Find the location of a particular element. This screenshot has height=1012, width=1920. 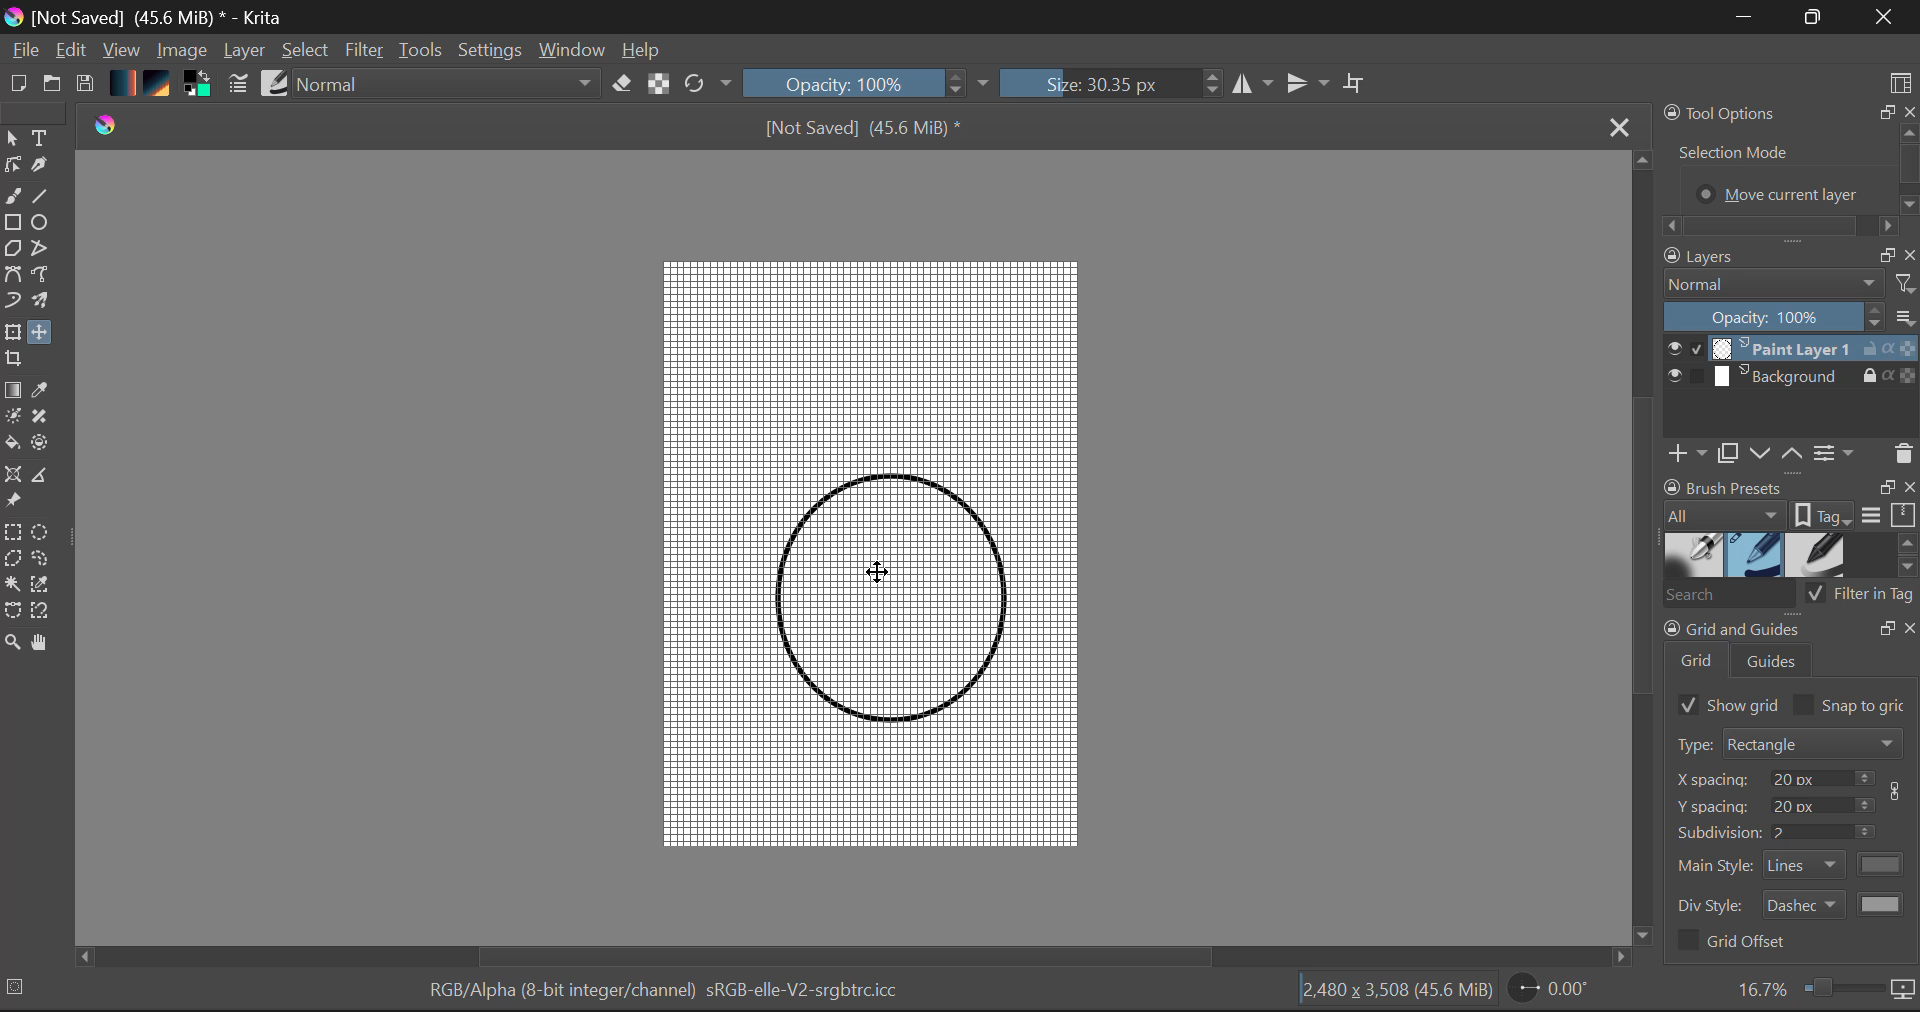

Polyline is located at coordinates (41, 246).